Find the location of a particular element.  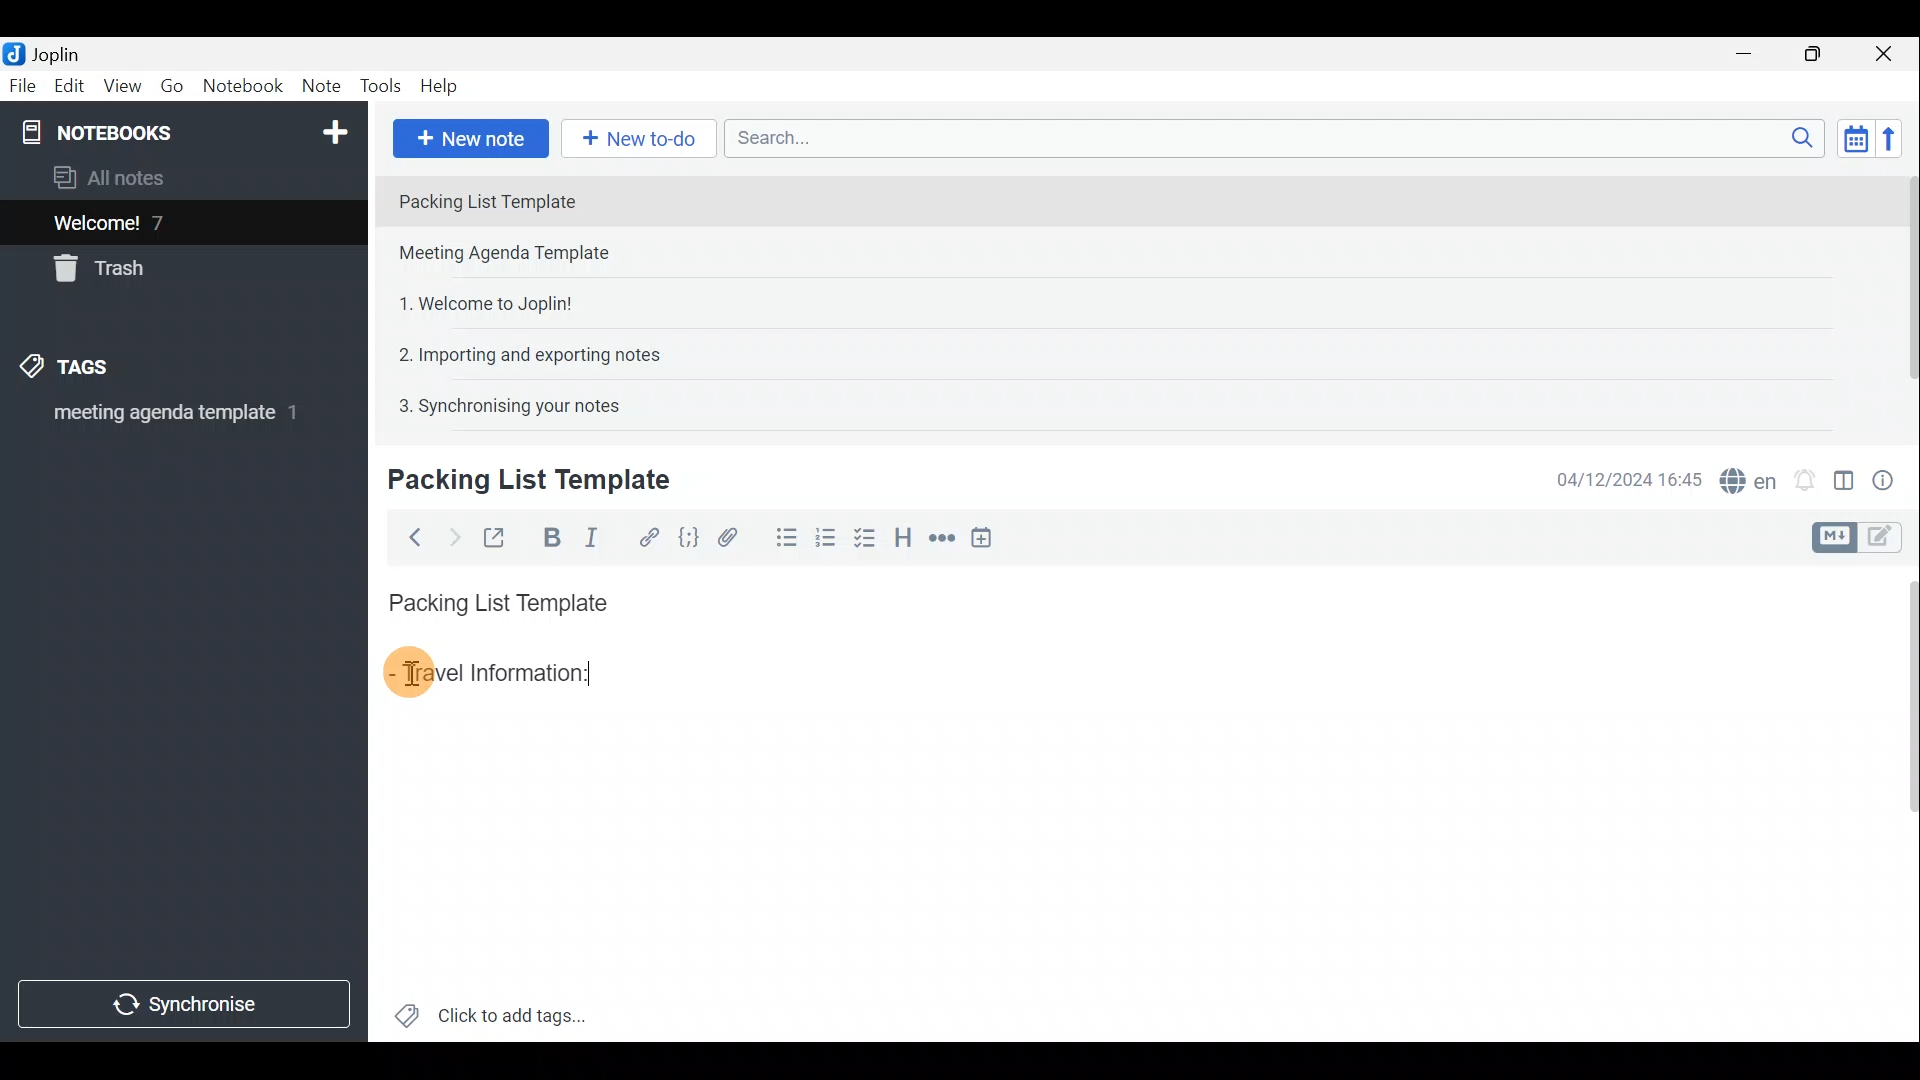

New note is located at coordinates (469, 136).